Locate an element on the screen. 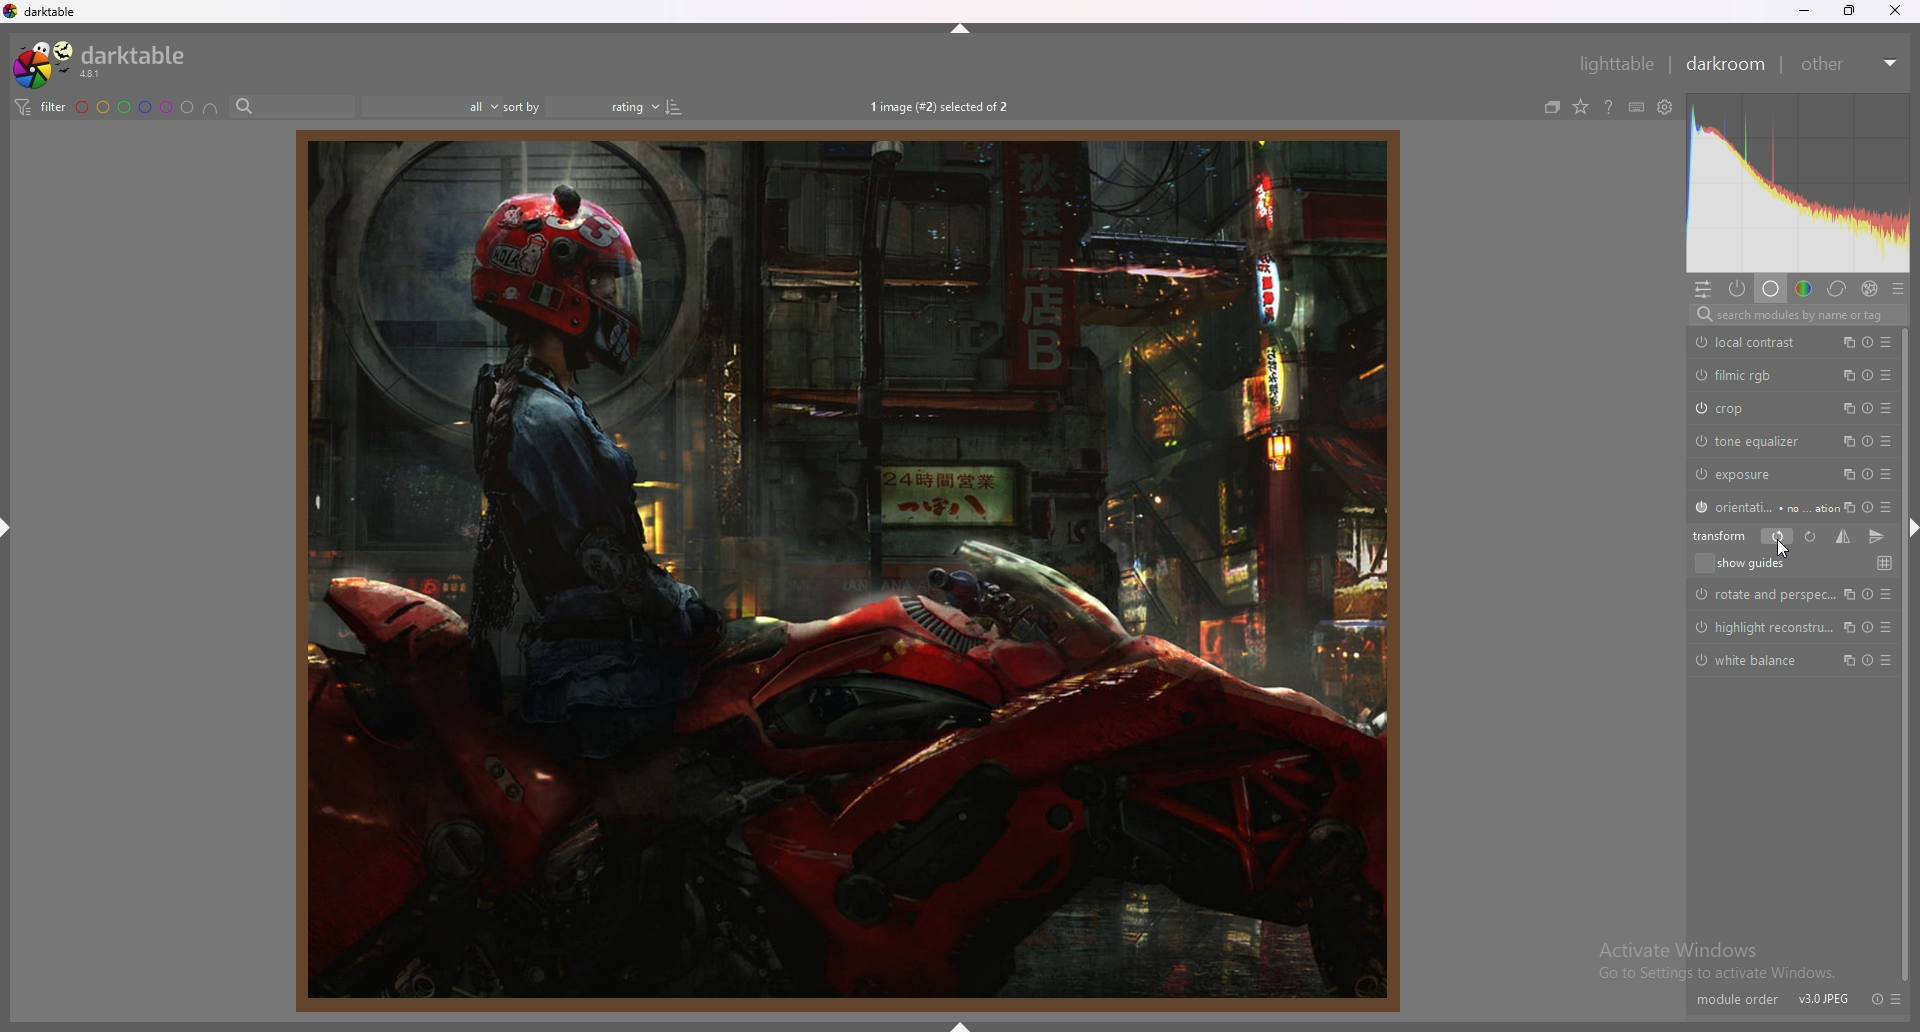 This screenshot has width=1920, height=1032.  is located at coordinates (1890, 592).